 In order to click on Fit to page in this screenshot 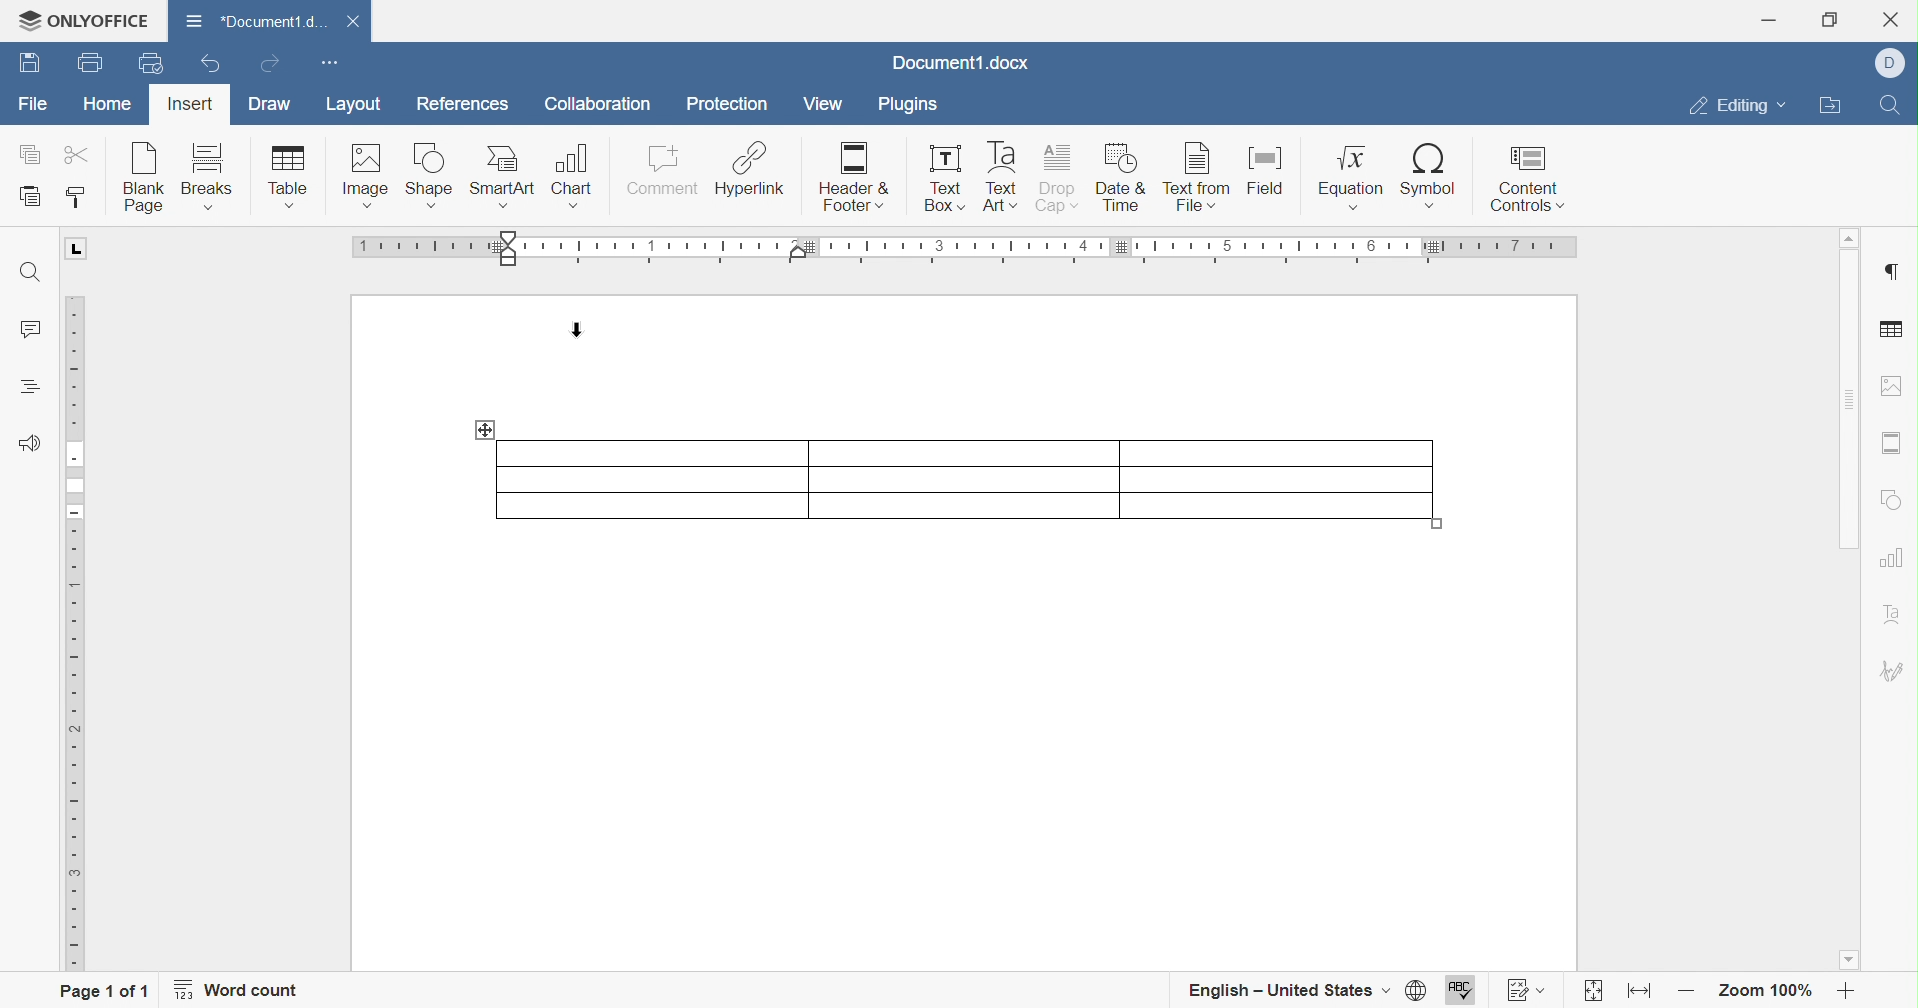, I will do `click(1593, 989)`.